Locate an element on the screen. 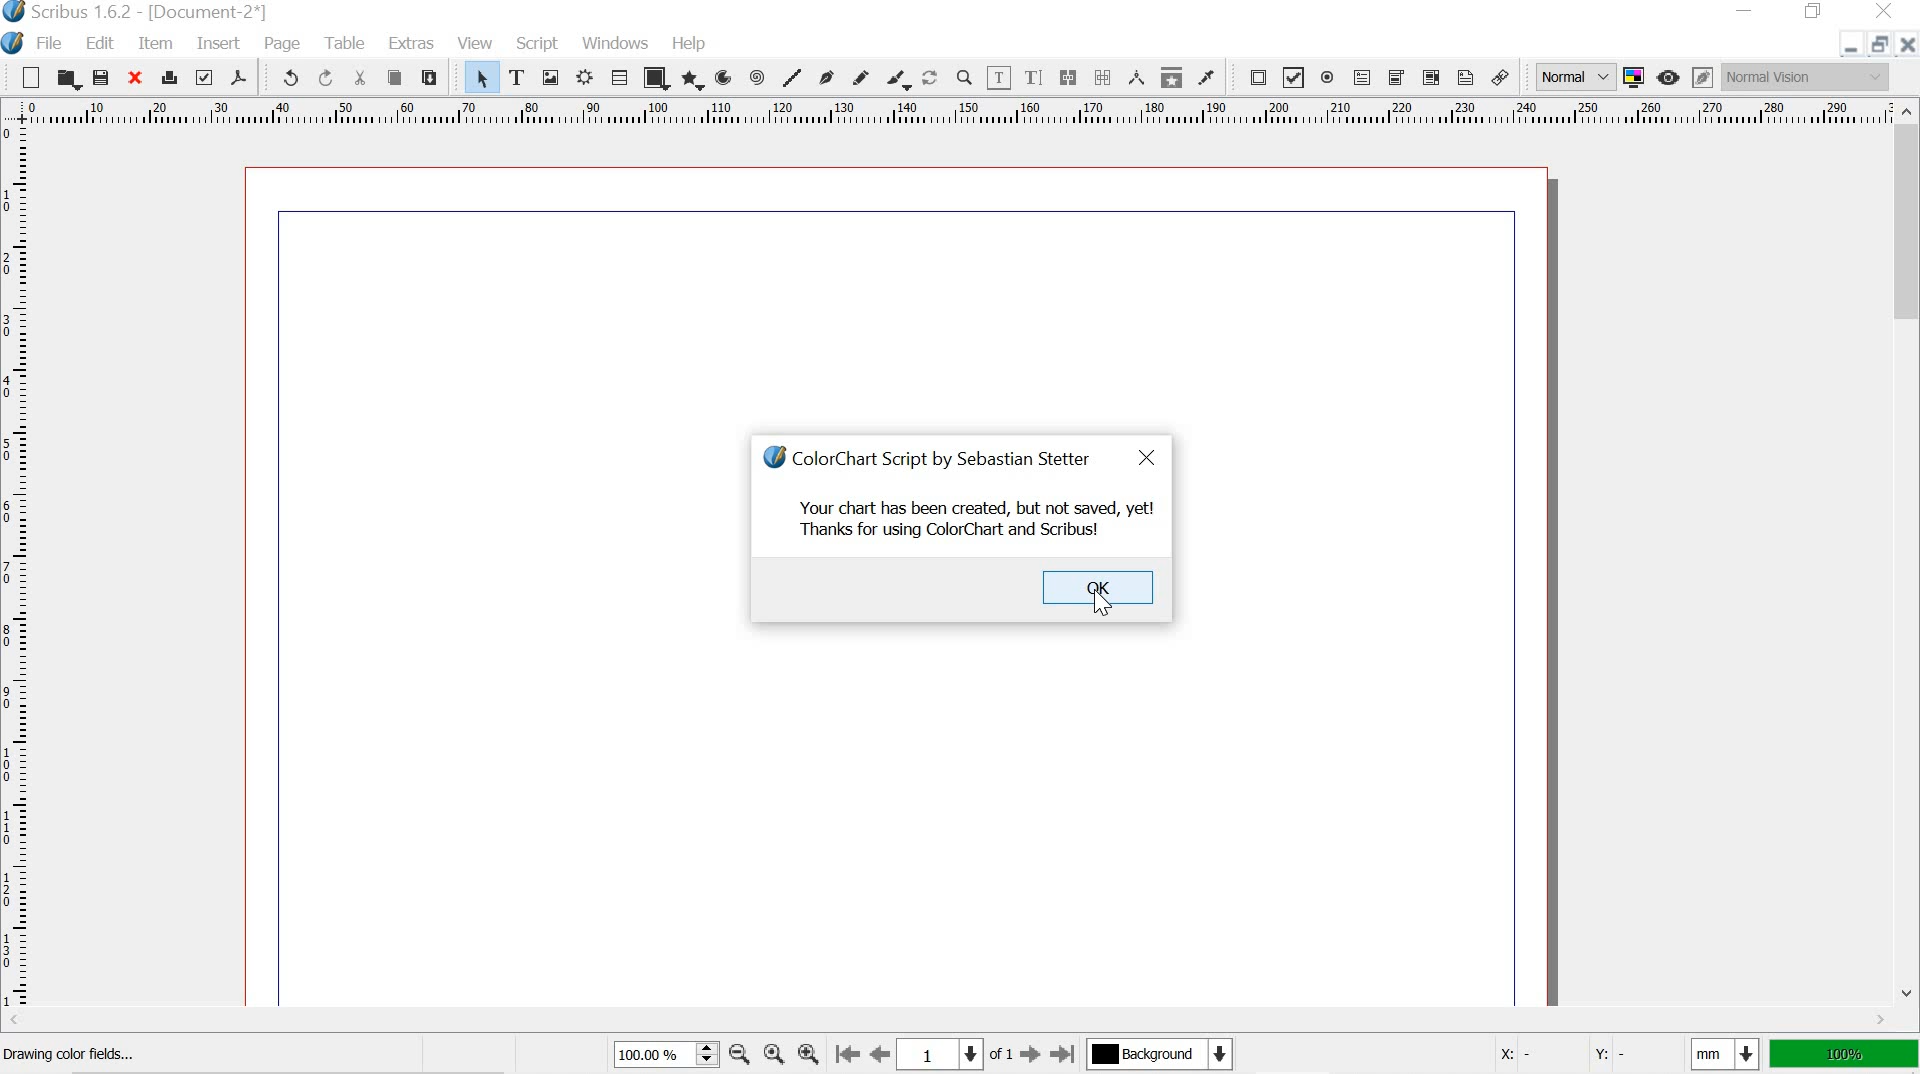  Scribis logo is located at coordinates (771, 453).